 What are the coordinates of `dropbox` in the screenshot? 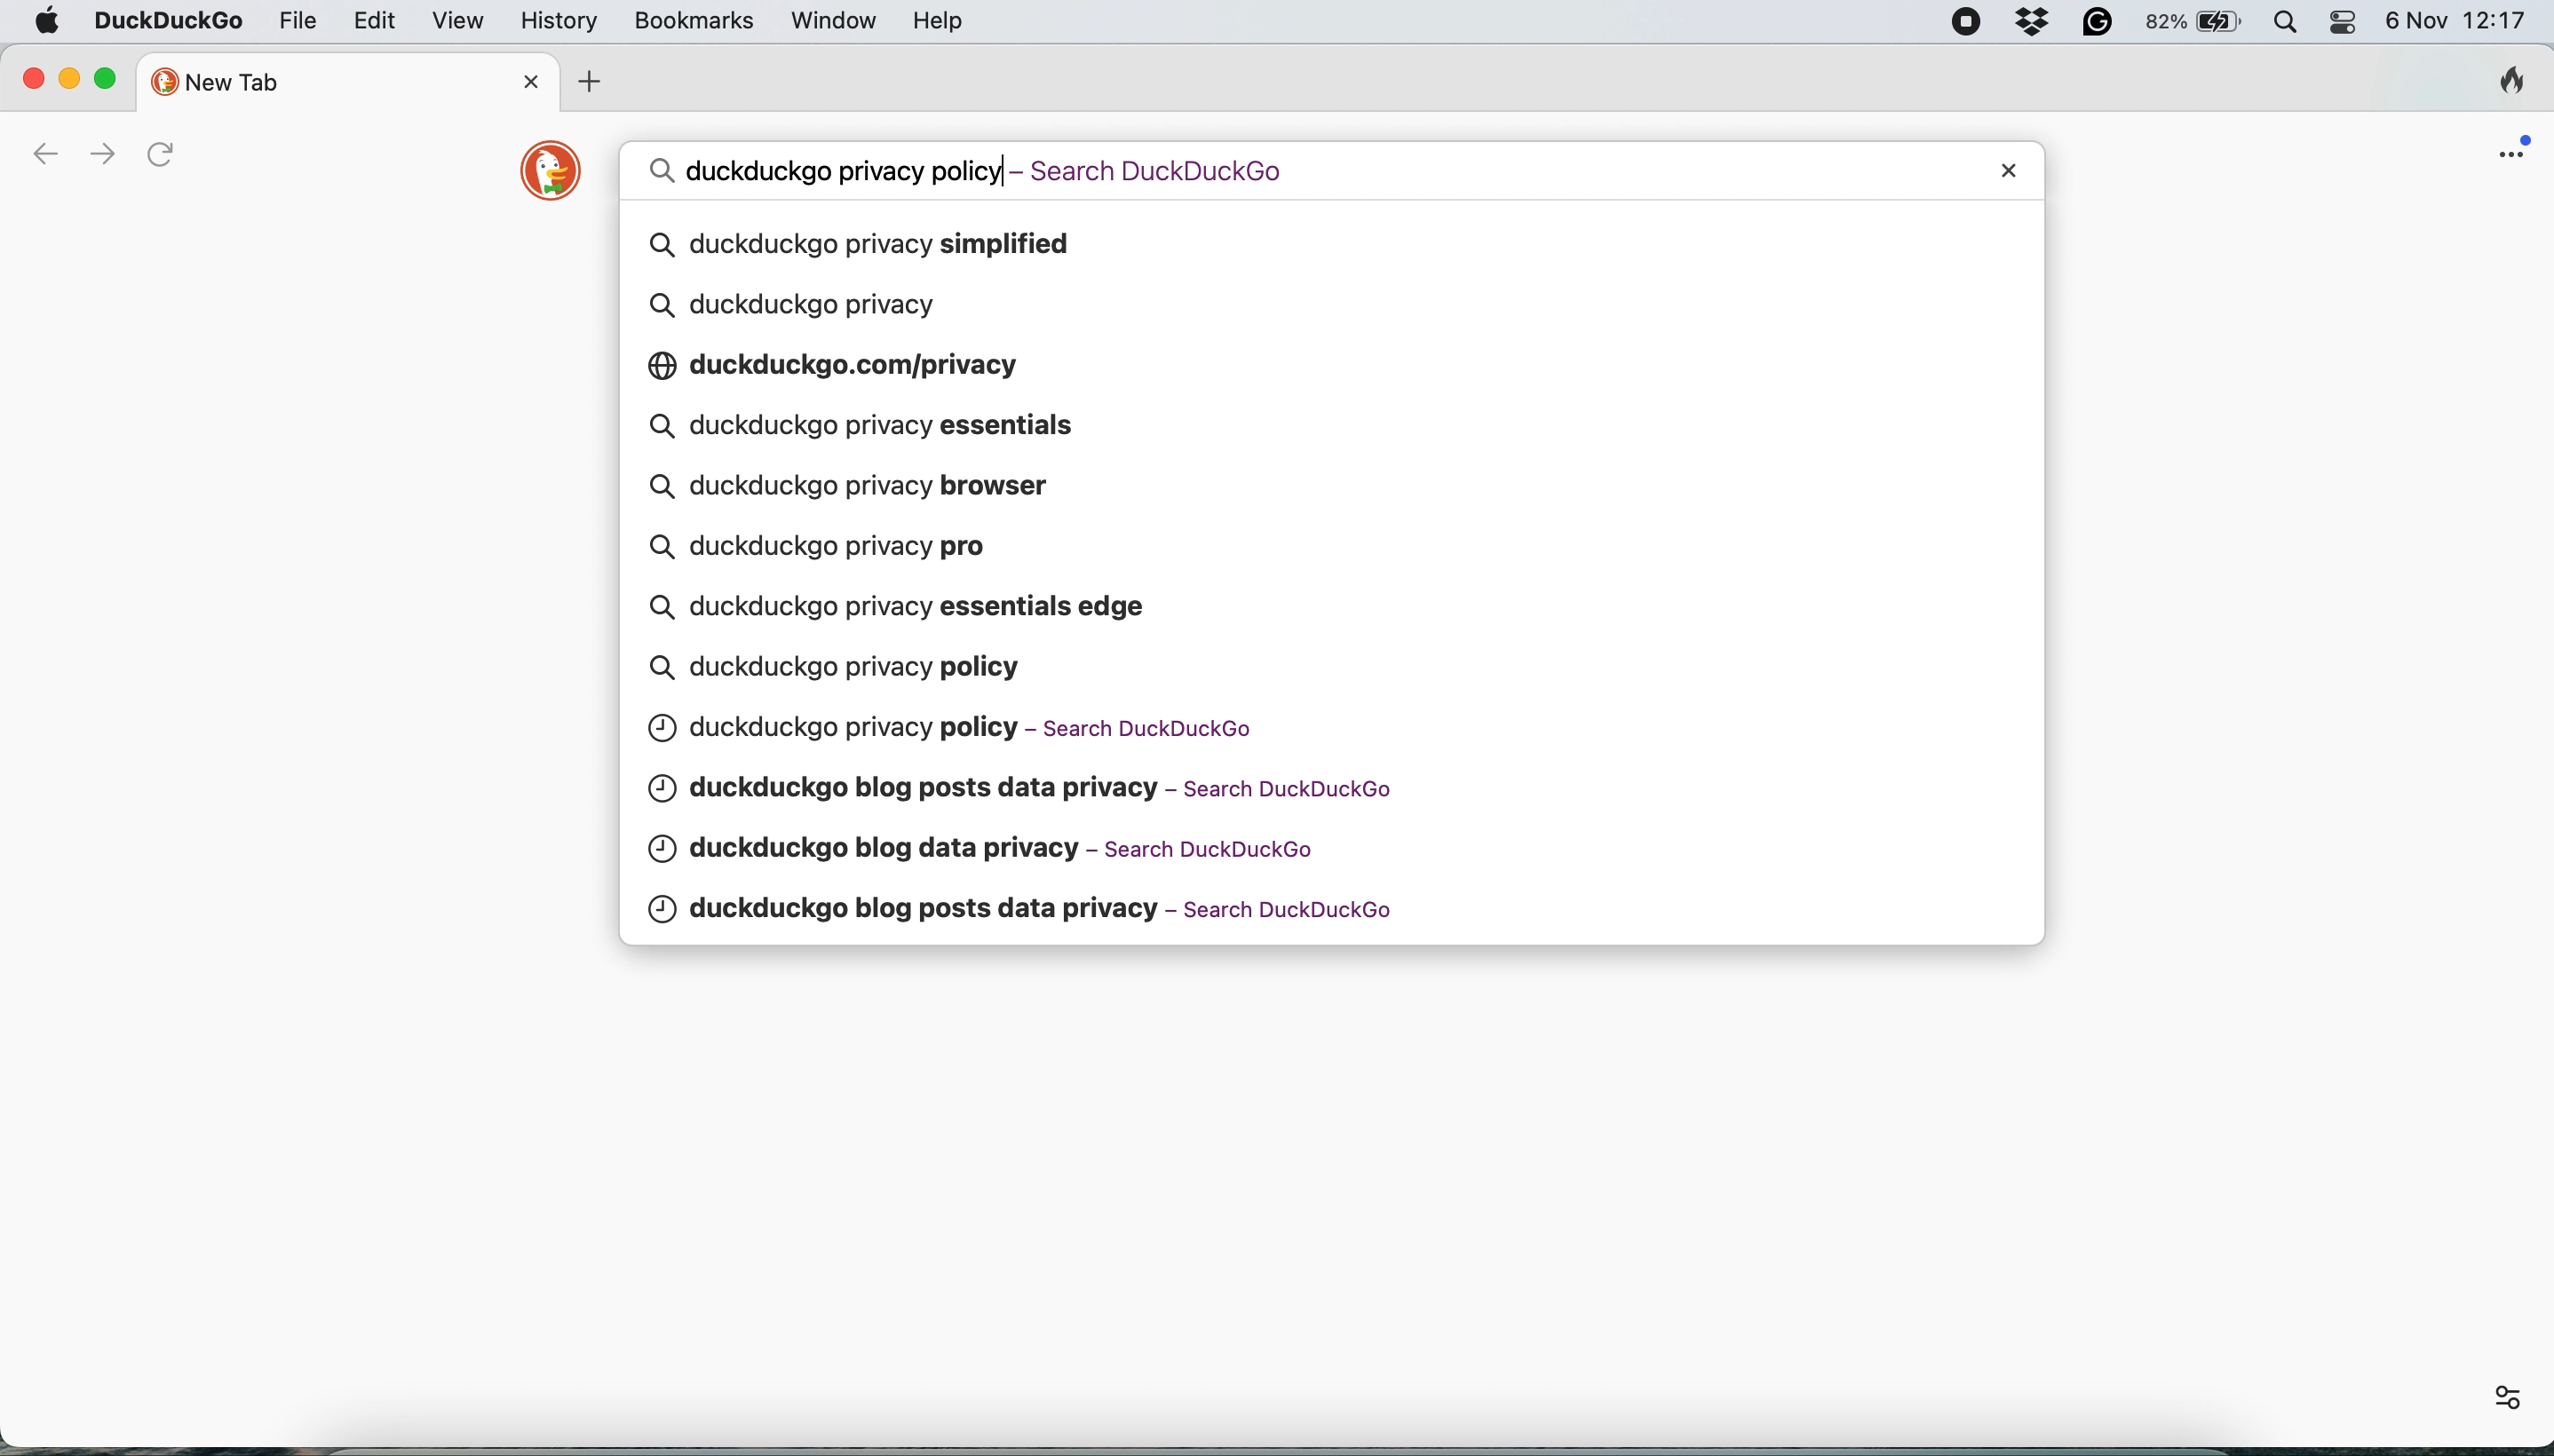 It's located at (2034, 24).